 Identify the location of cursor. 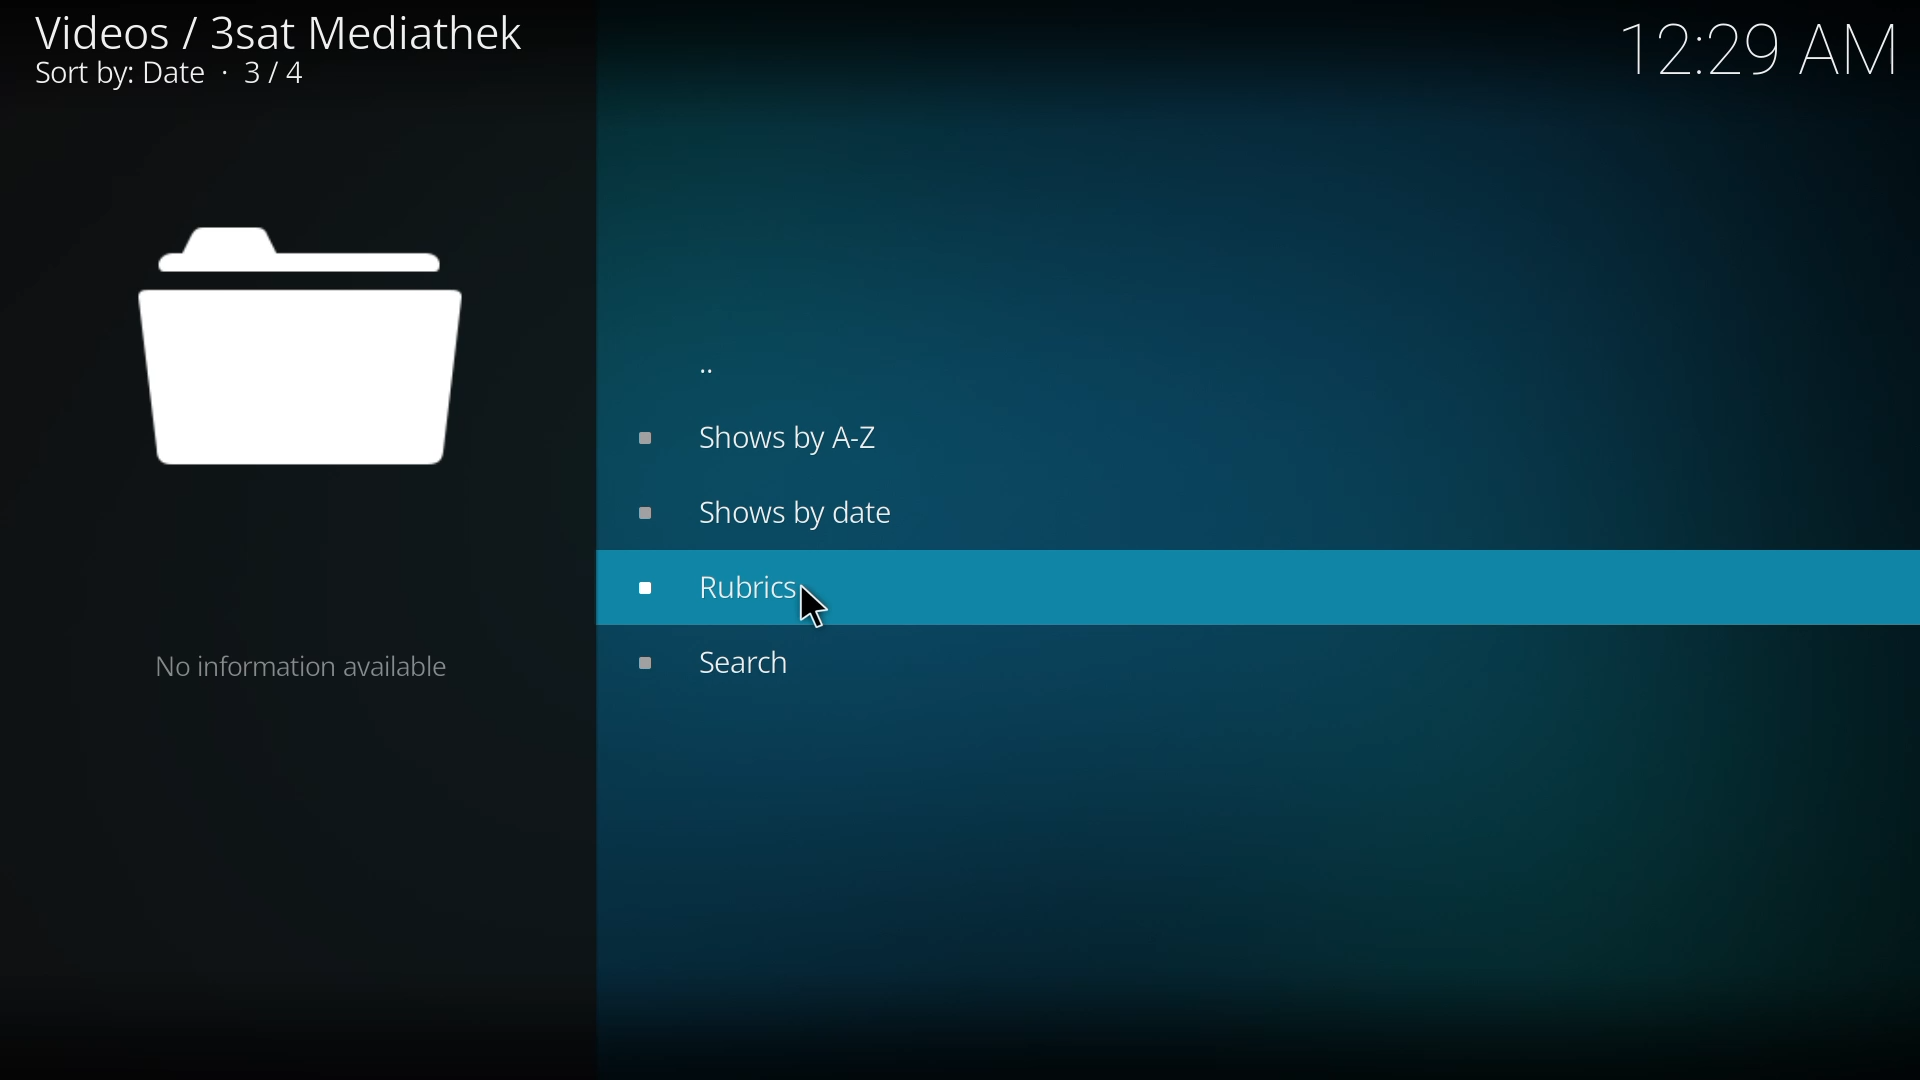
(810, 606).